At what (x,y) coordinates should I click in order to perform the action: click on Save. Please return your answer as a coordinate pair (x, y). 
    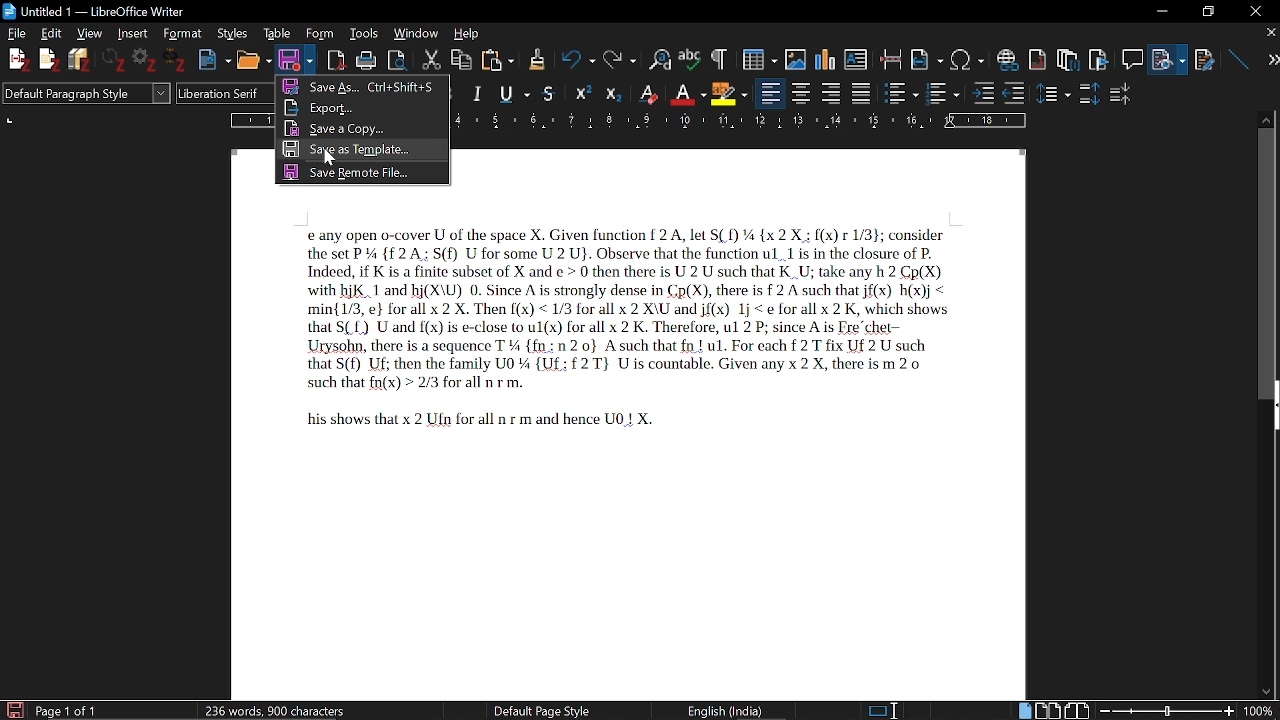
    Looking at the image, I should click on (292, 60).